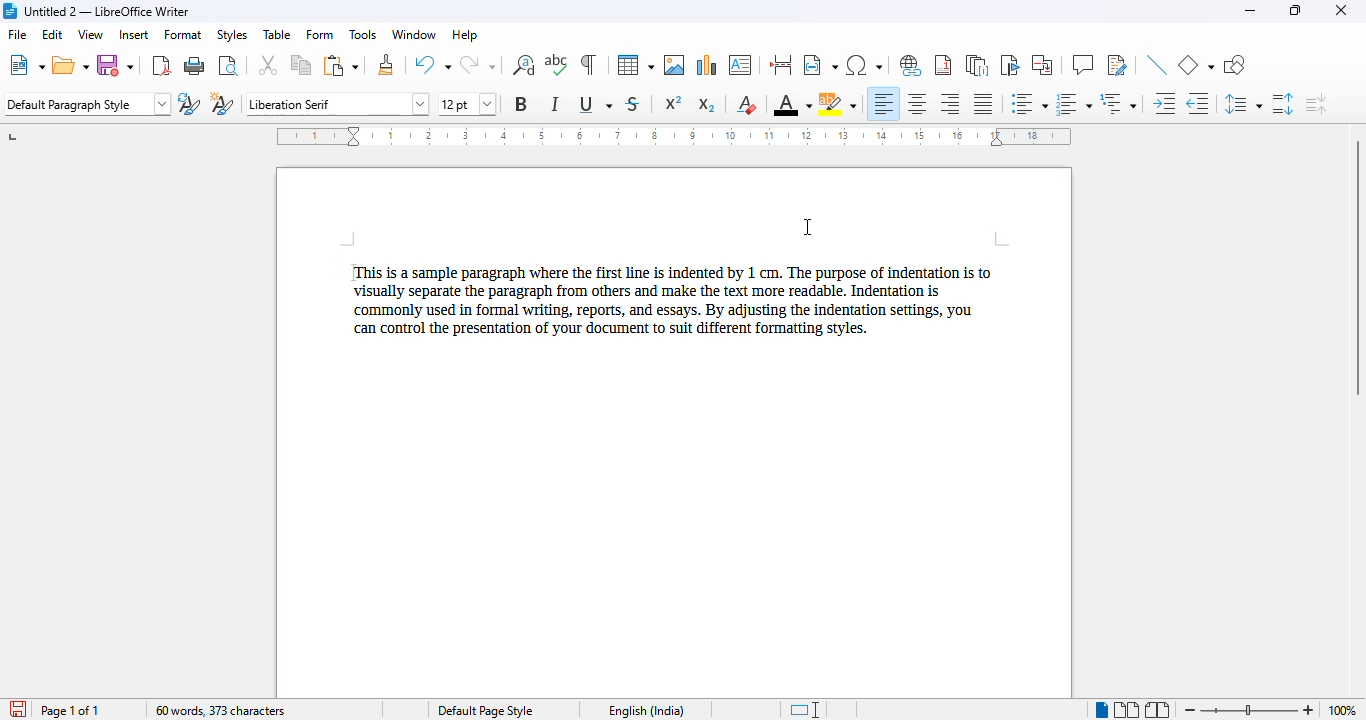 This screenshot has height=720, width=1366. What do you see at coordinates (1126, 709) in the screenshot?
I see `multi-page view` at bounding box center [1126, 709].